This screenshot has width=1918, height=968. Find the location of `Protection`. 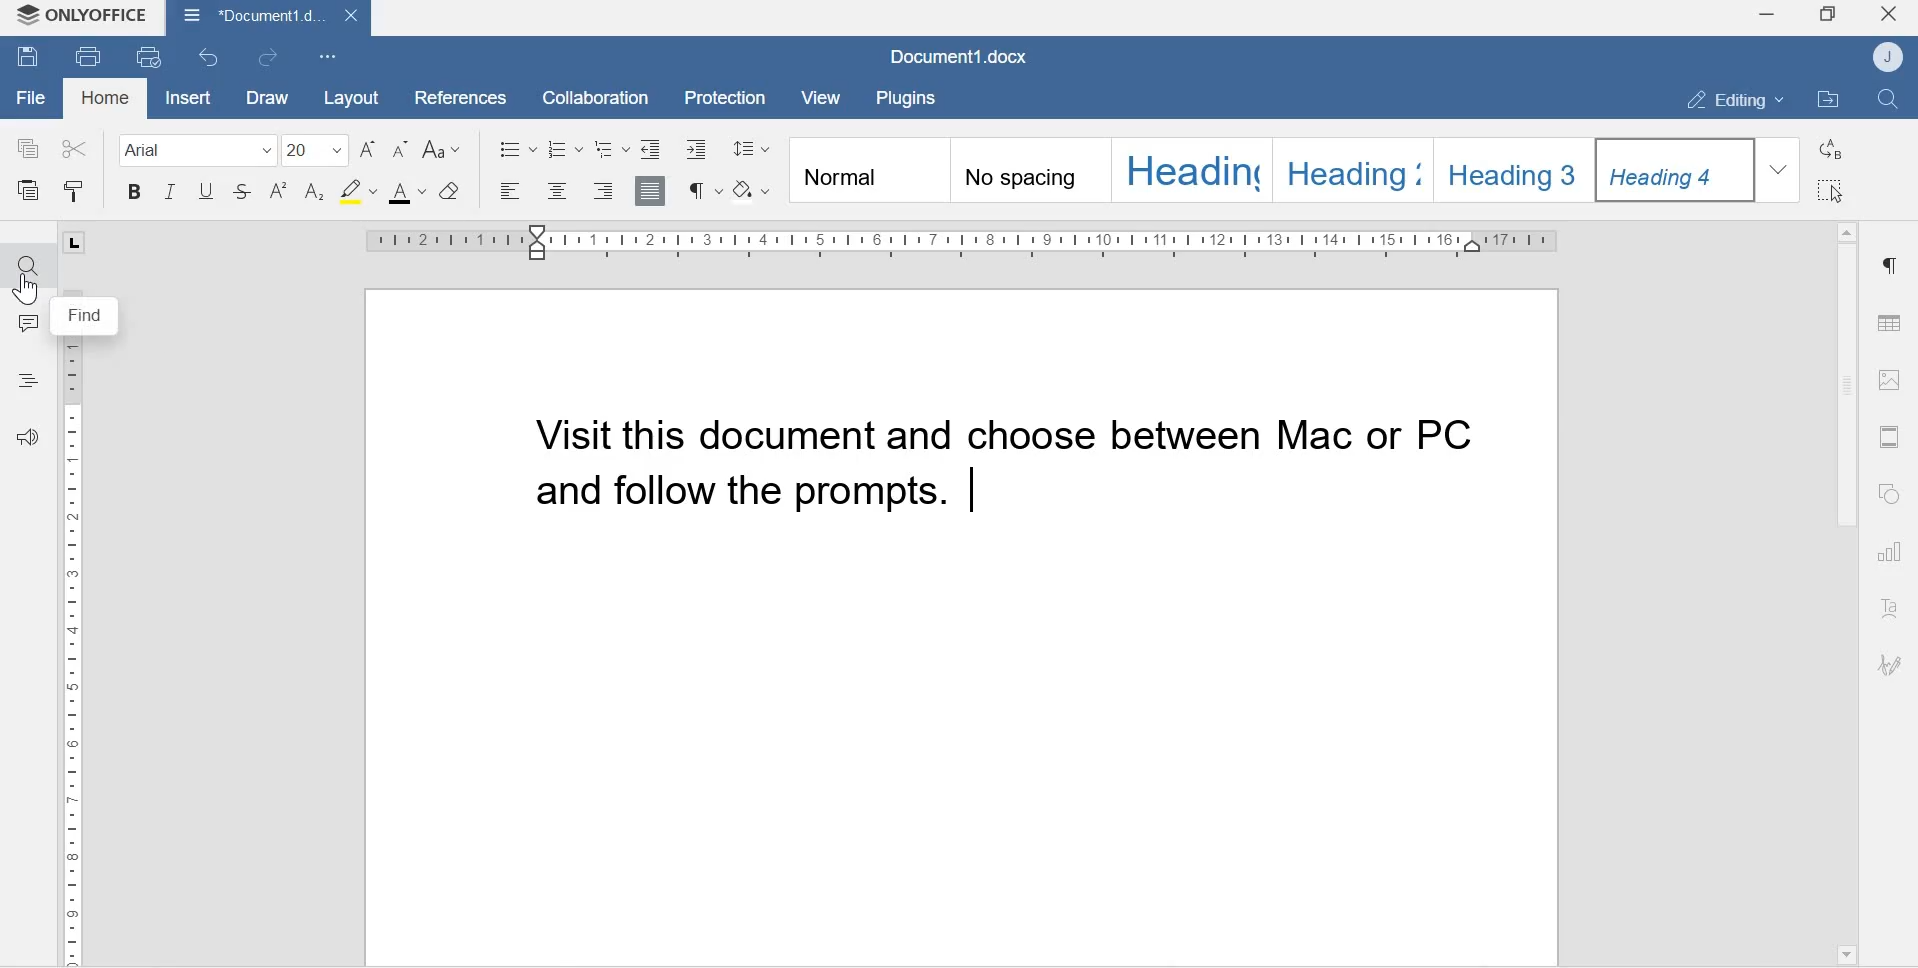

Protection is located at coordinates (727, 96).